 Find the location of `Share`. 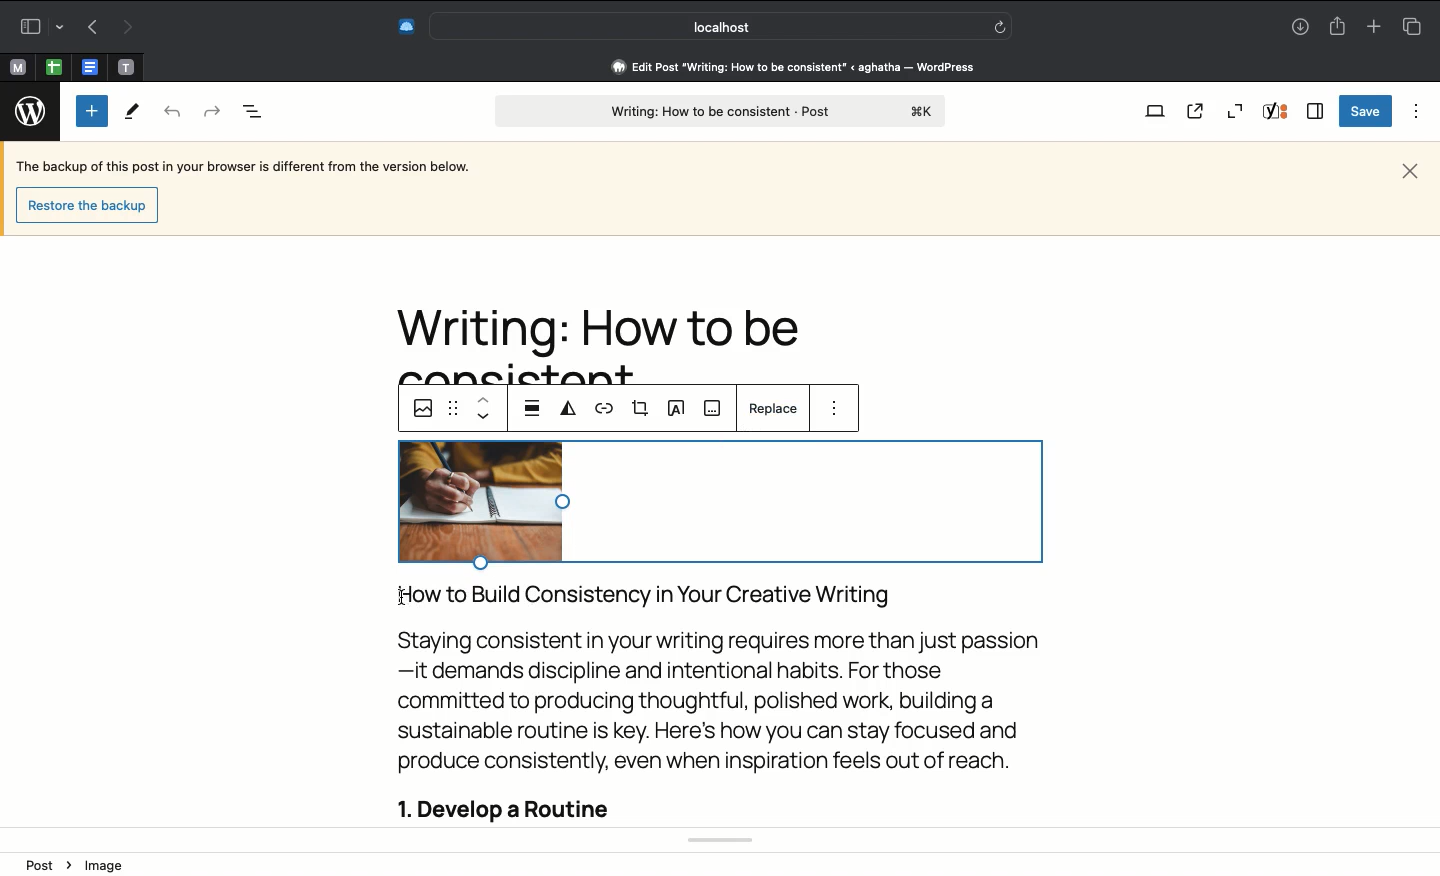

Share is located at coordinates (1339, 27).